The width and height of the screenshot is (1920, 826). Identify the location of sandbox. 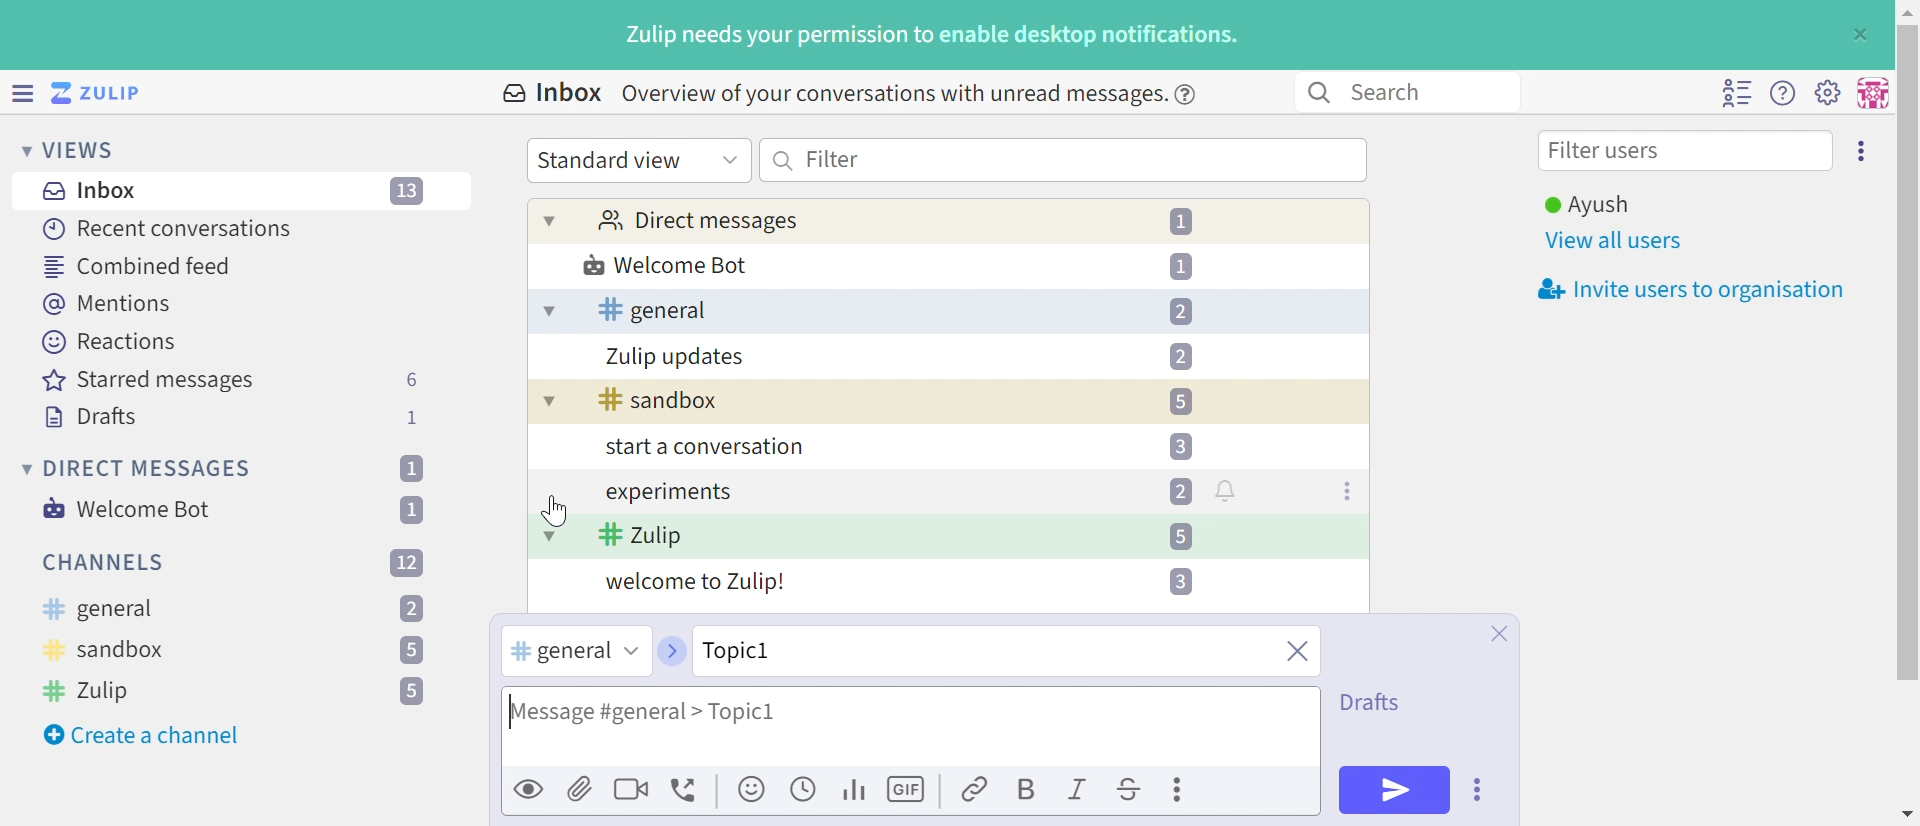
(106, 653).